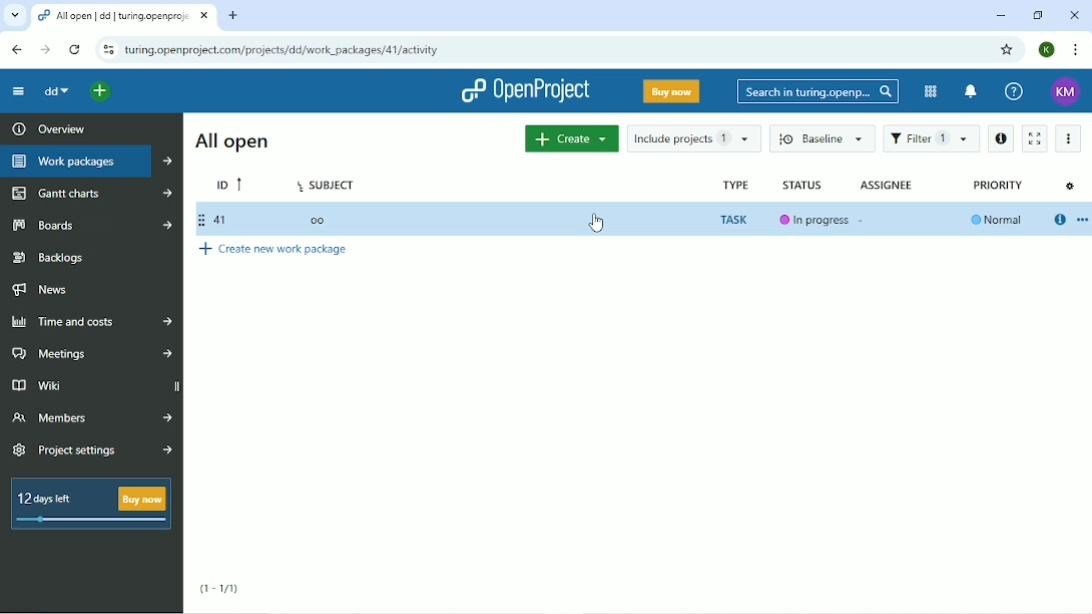 The height and width of the screenshot is (614, 1092). Describe the element at coordinates (526, 91) in the screenshot. I see `OpenProject` at that location.